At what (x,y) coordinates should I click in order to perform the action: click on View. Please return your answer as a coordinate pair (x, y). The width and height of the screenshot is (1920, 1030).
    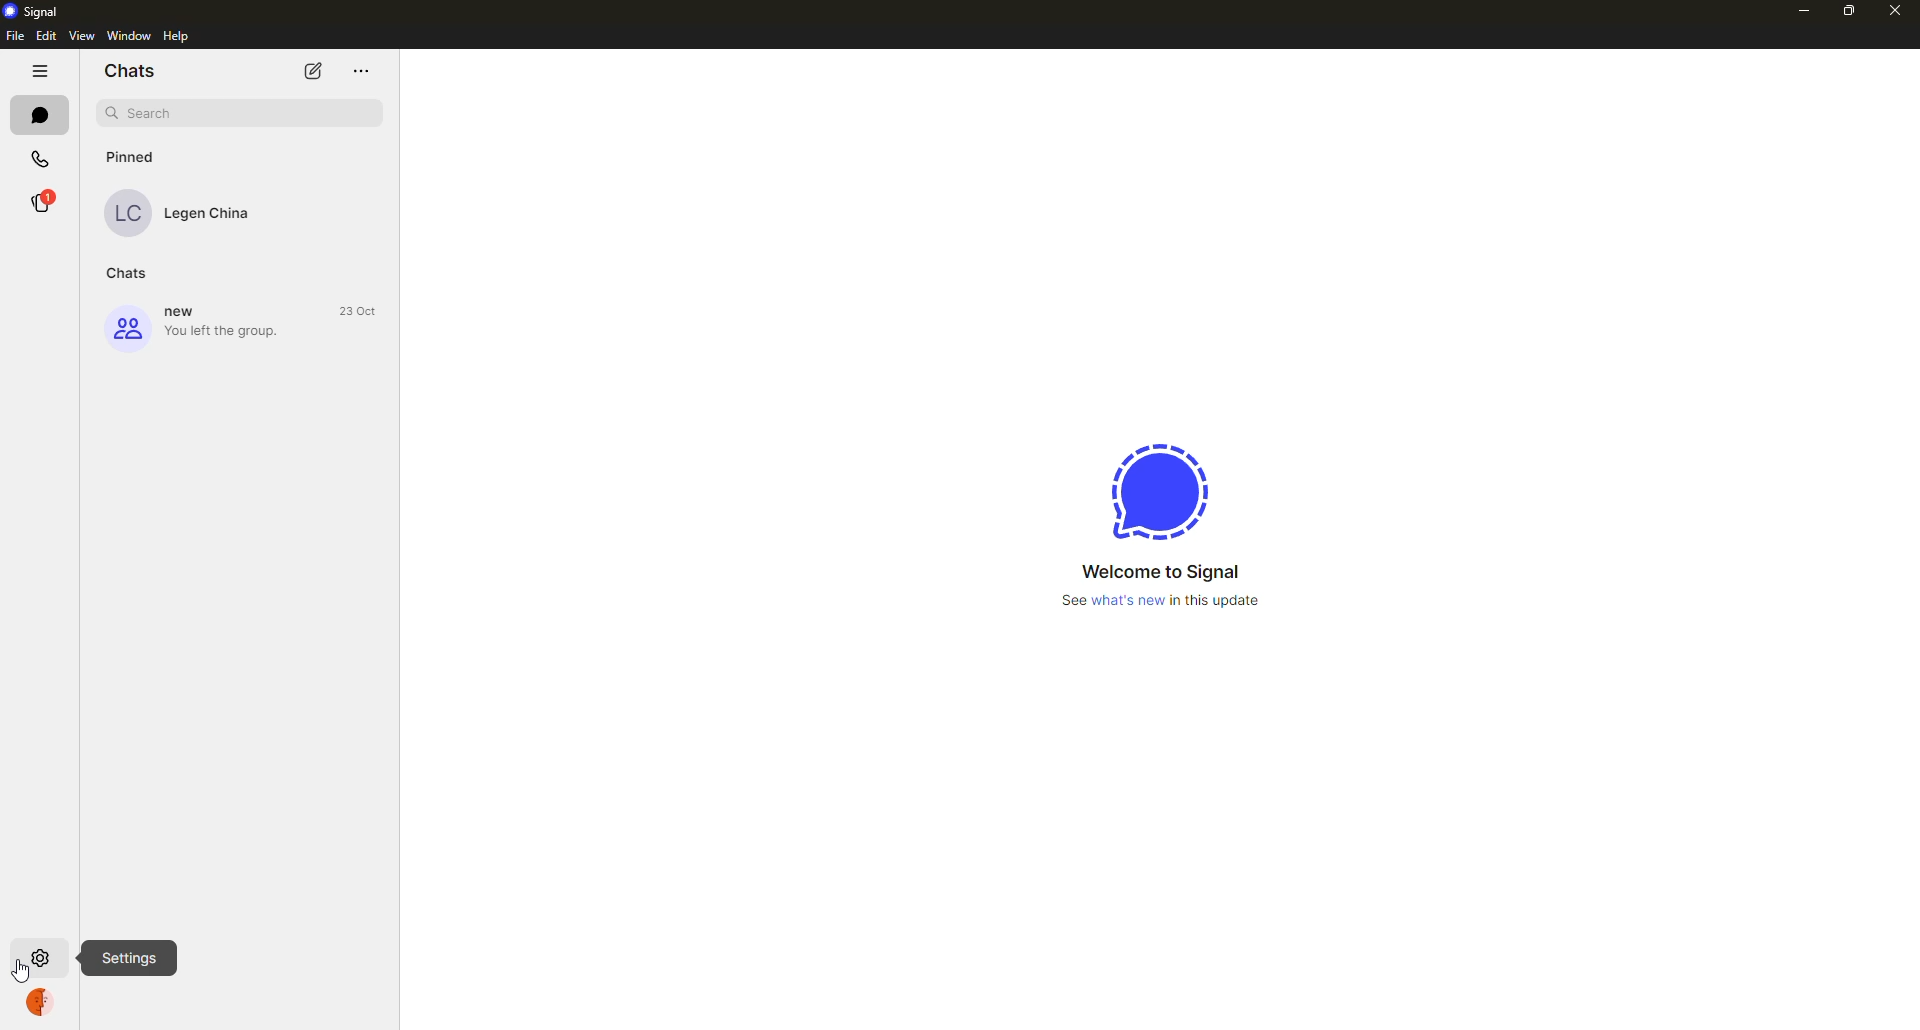
    Looking at the image, I should click on (81, 34).